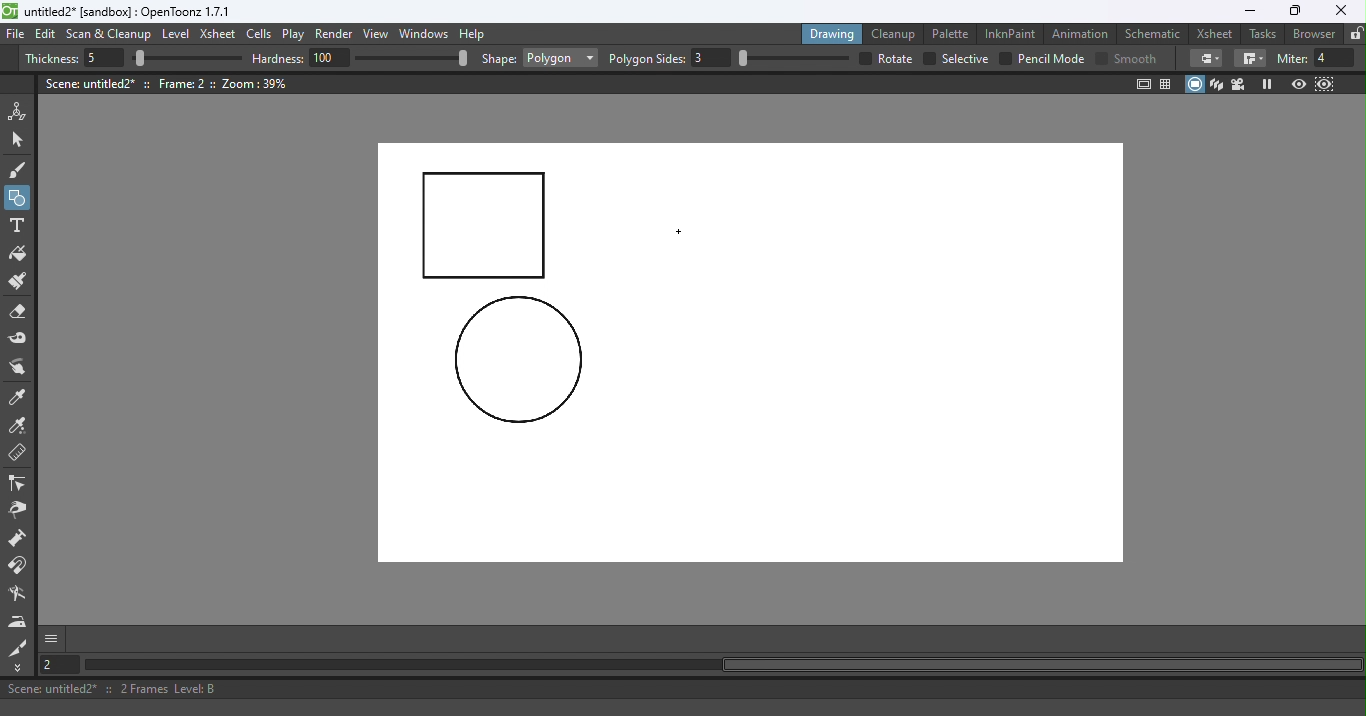 The image size is (1366, 716). I want to click on 5, so click(101, 59).